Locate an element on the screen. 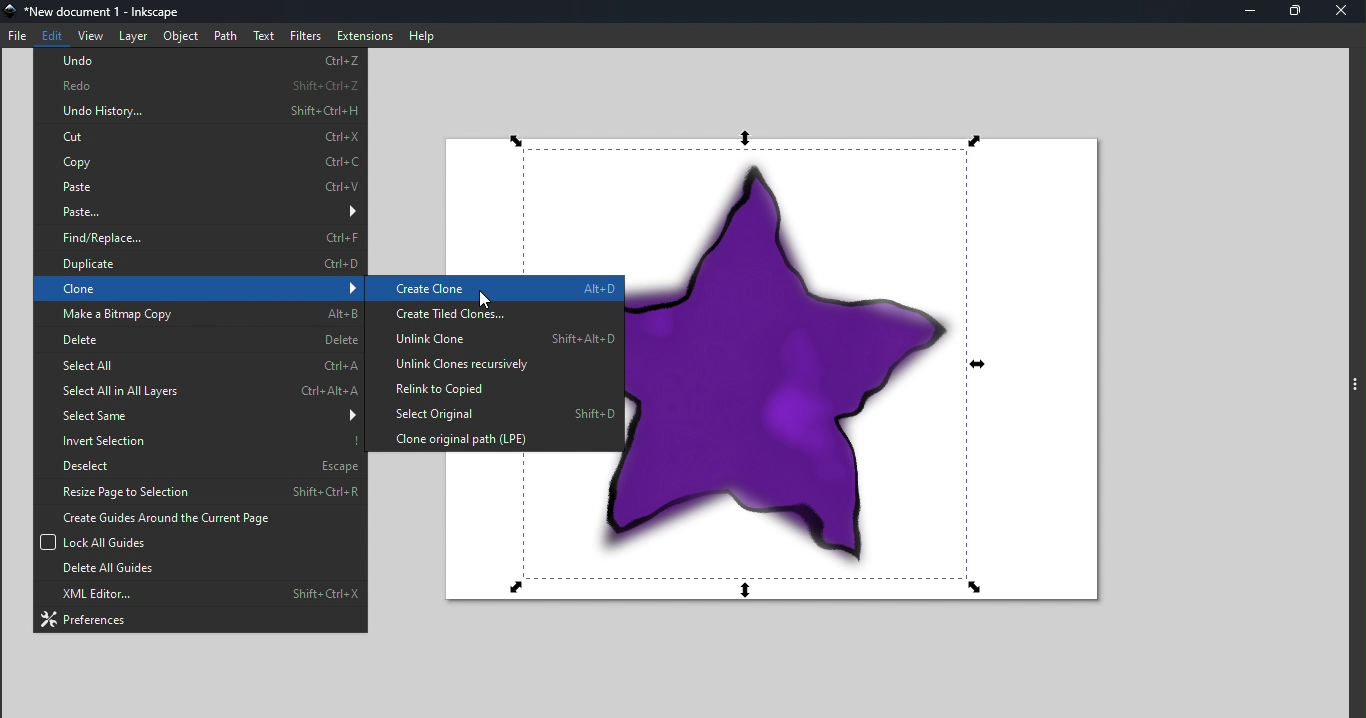  Relink to copied is located at coordinates (492, 388).